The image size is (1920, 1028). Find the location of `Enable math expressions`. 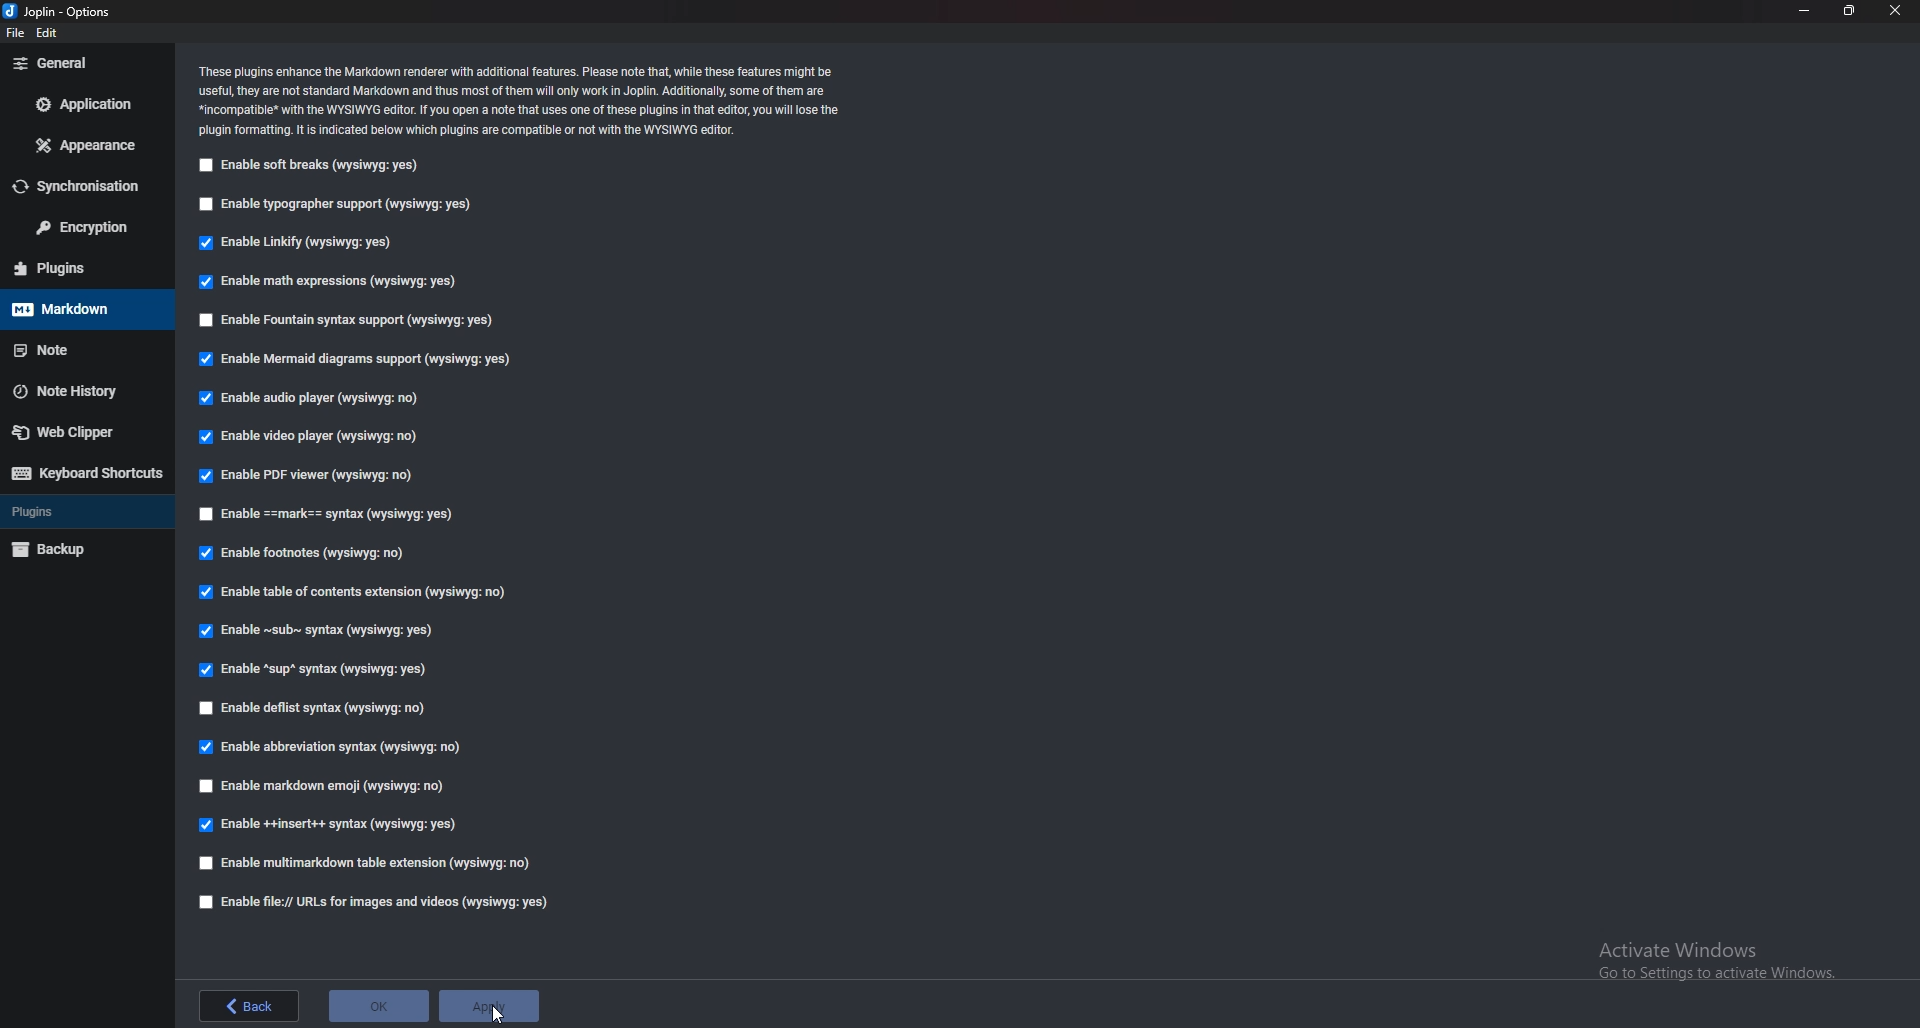

Enable math expressions is located at coordinates (325, 281).